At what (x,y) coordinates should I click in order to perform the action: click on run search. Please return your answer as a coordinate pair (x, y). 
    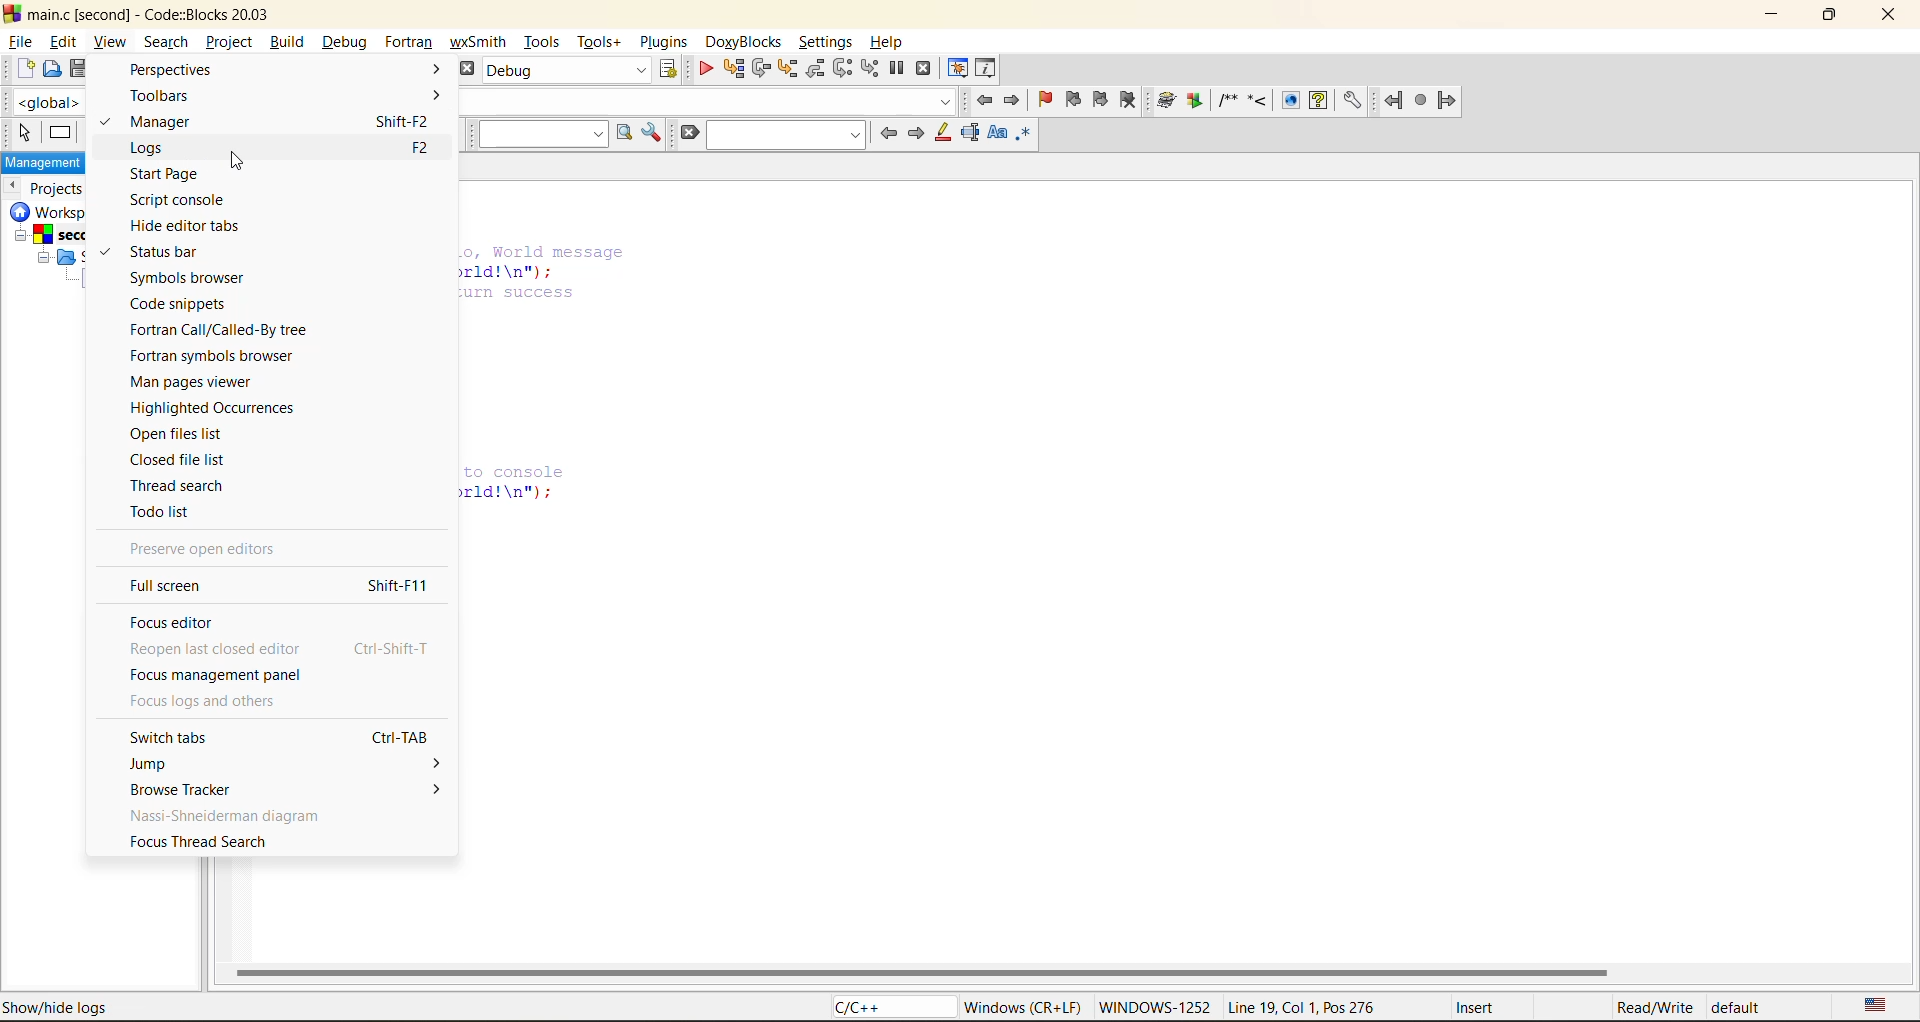
    Looking at the image, I should click on (627, 134).